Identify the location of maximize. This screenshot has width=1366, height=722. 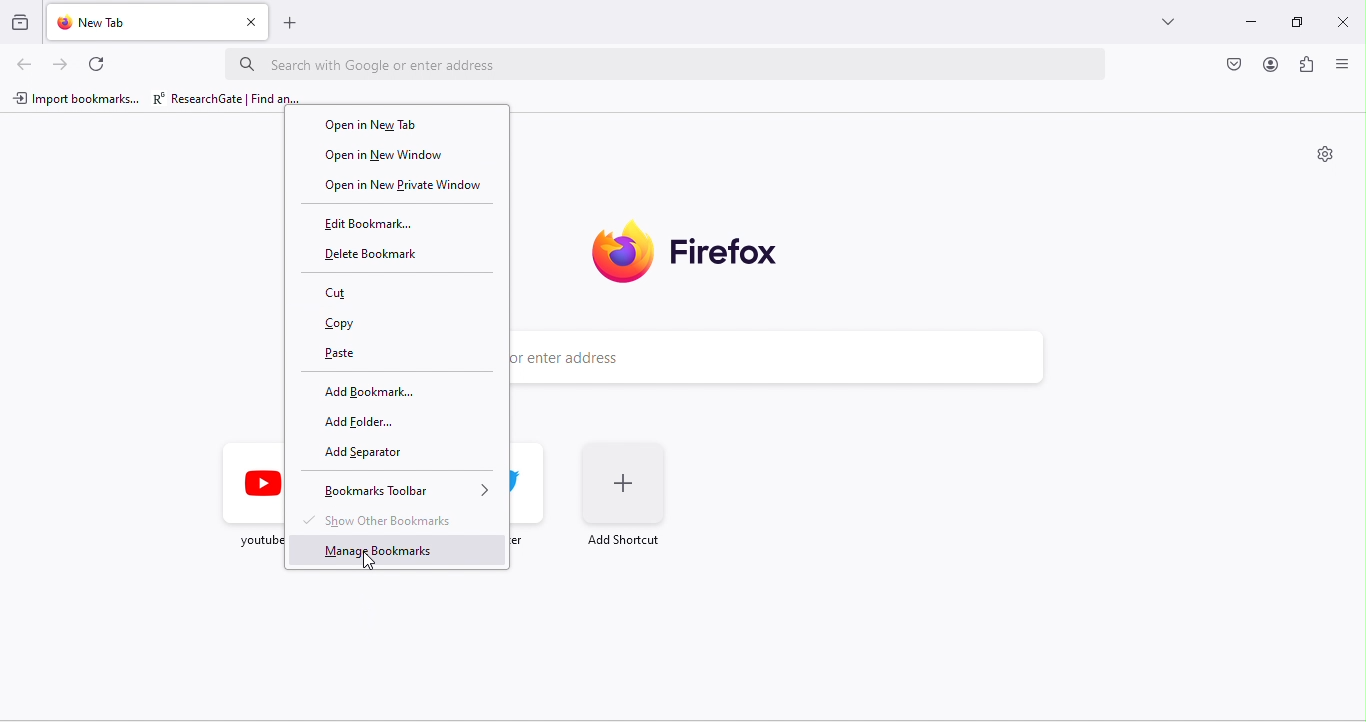
(1291, 23).